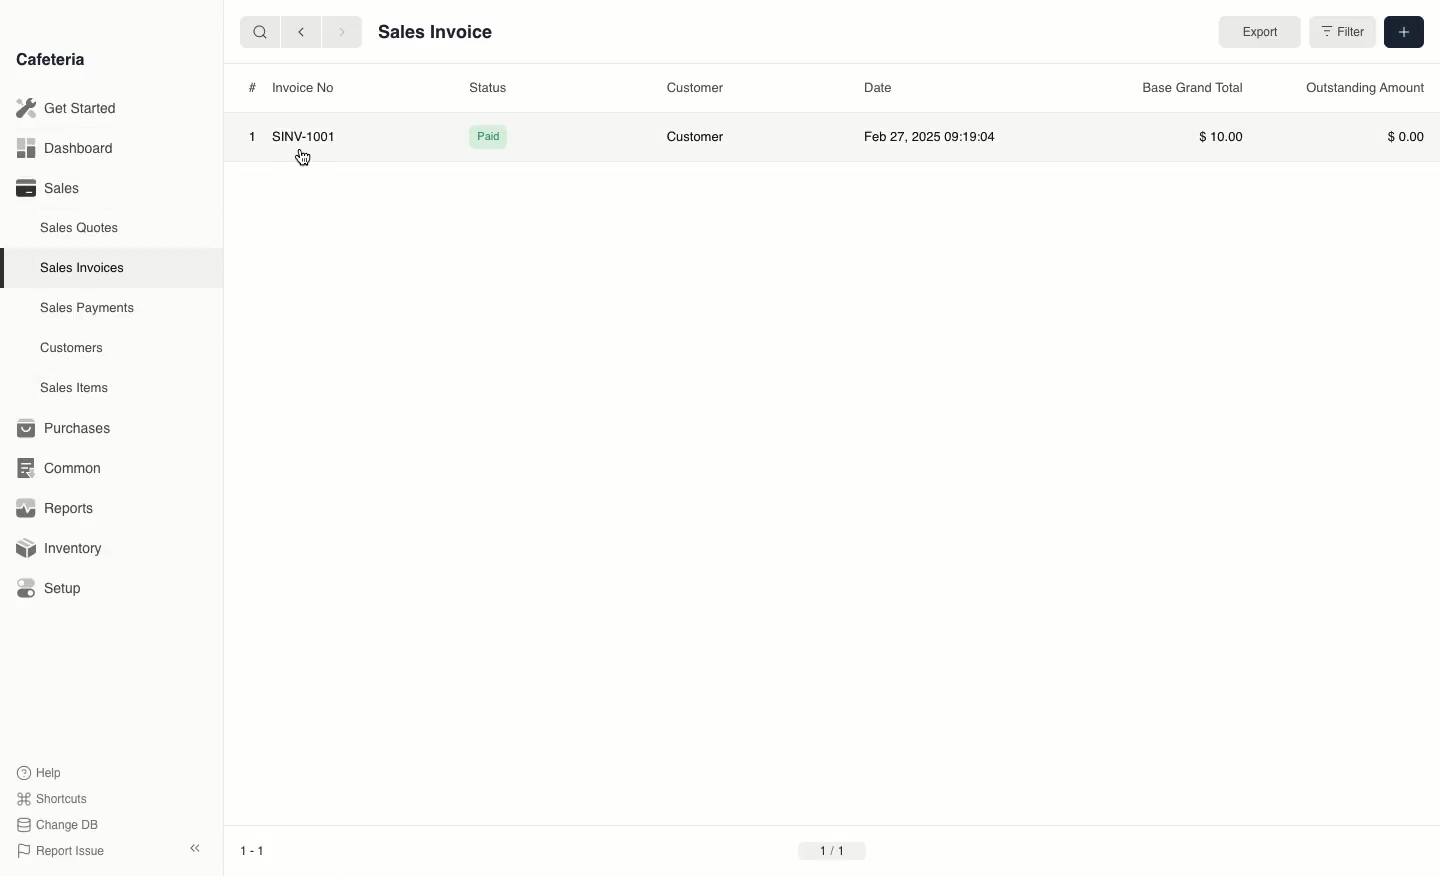 The width and height of the screenshot is (1440, 876). What do you see at coordinates (302, 162) in the screenshot?
I see `cursor` at bounding box center [302, 162].